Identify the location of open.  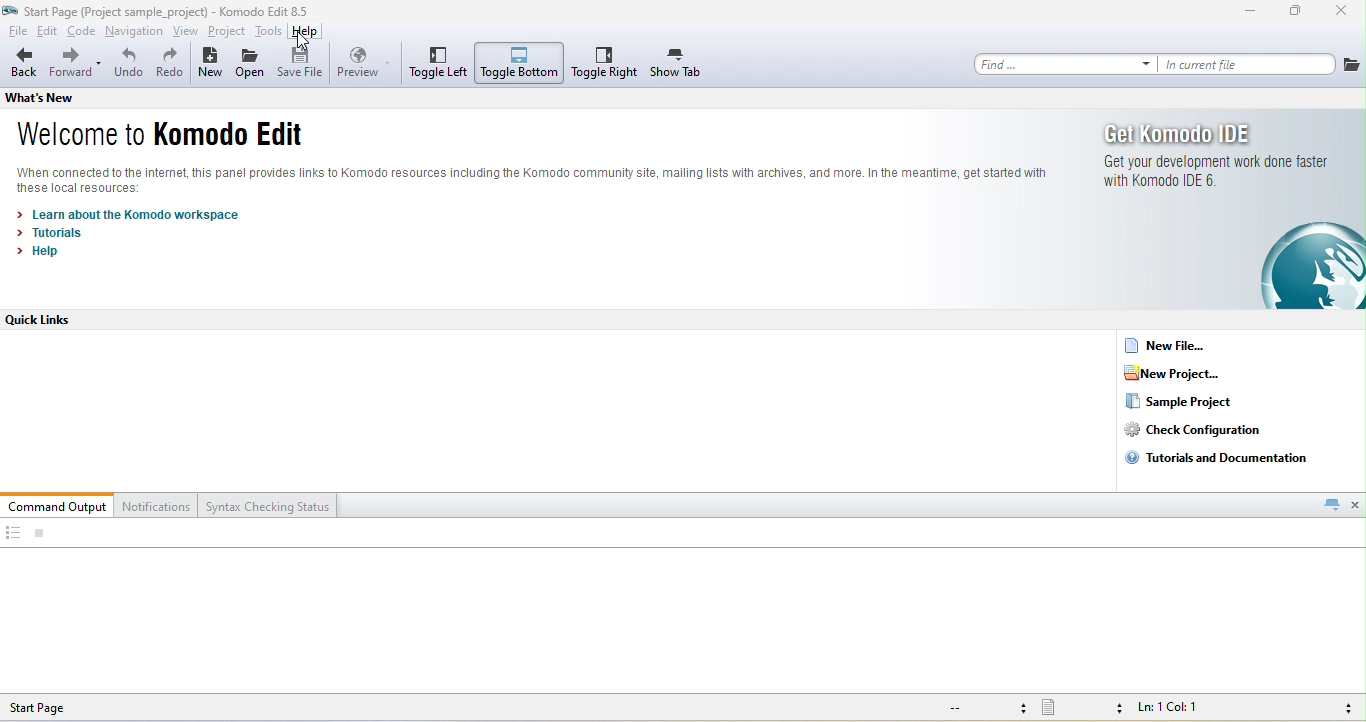
(251, 66).